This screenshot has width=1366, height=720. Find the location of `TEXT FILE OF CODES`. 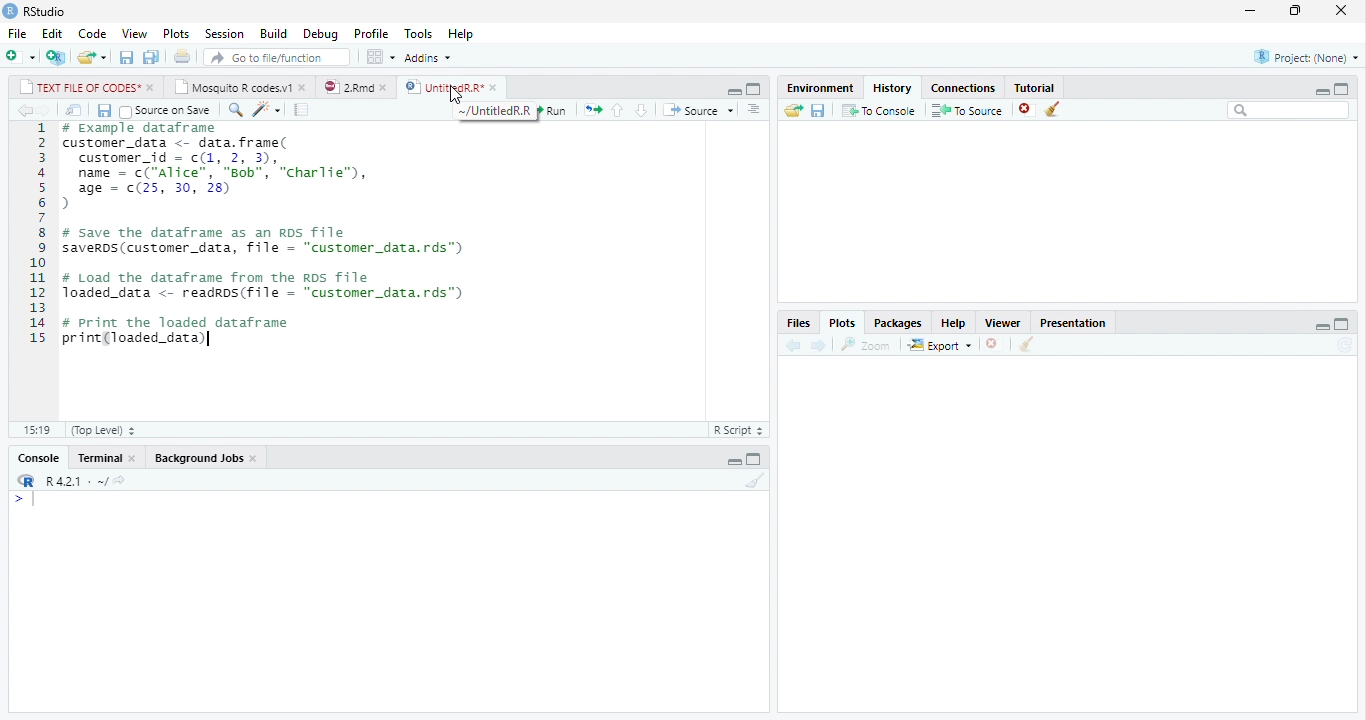

TEXT FILE OF CODES is located at coordinates (76, 87).